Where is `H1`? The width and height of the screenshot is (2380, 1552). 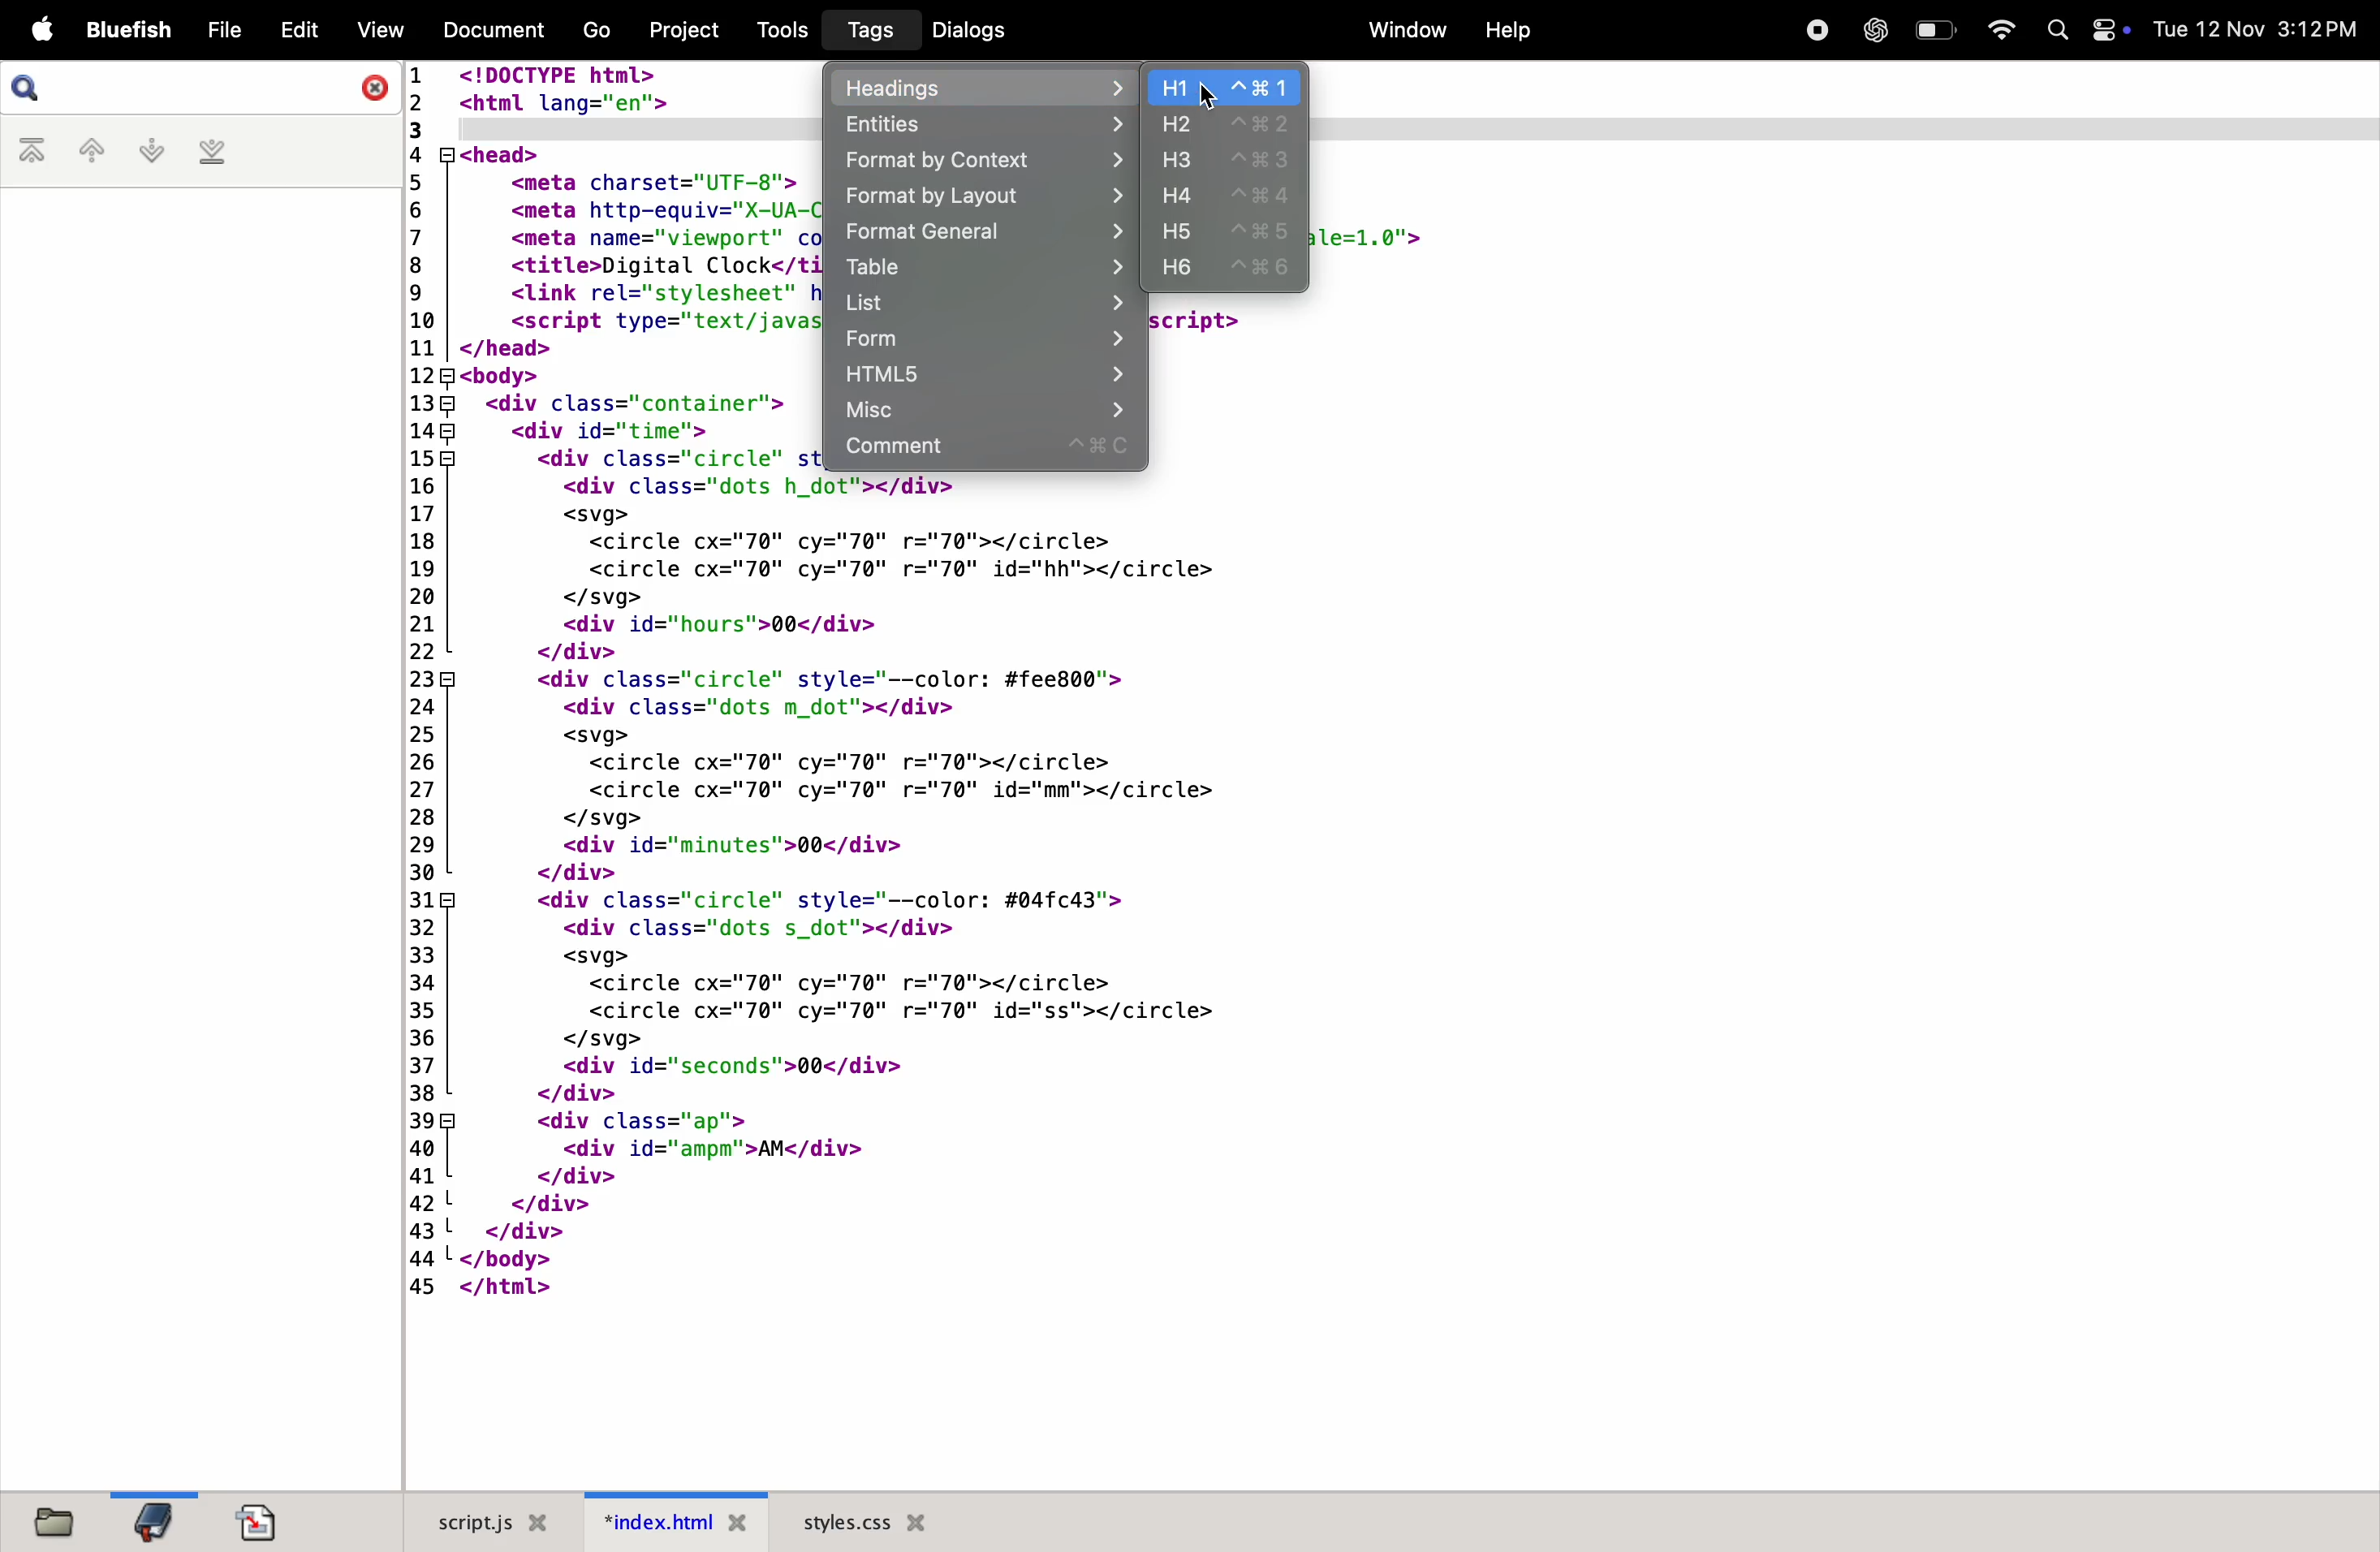 H1 is located at coordinates (1229, 89).